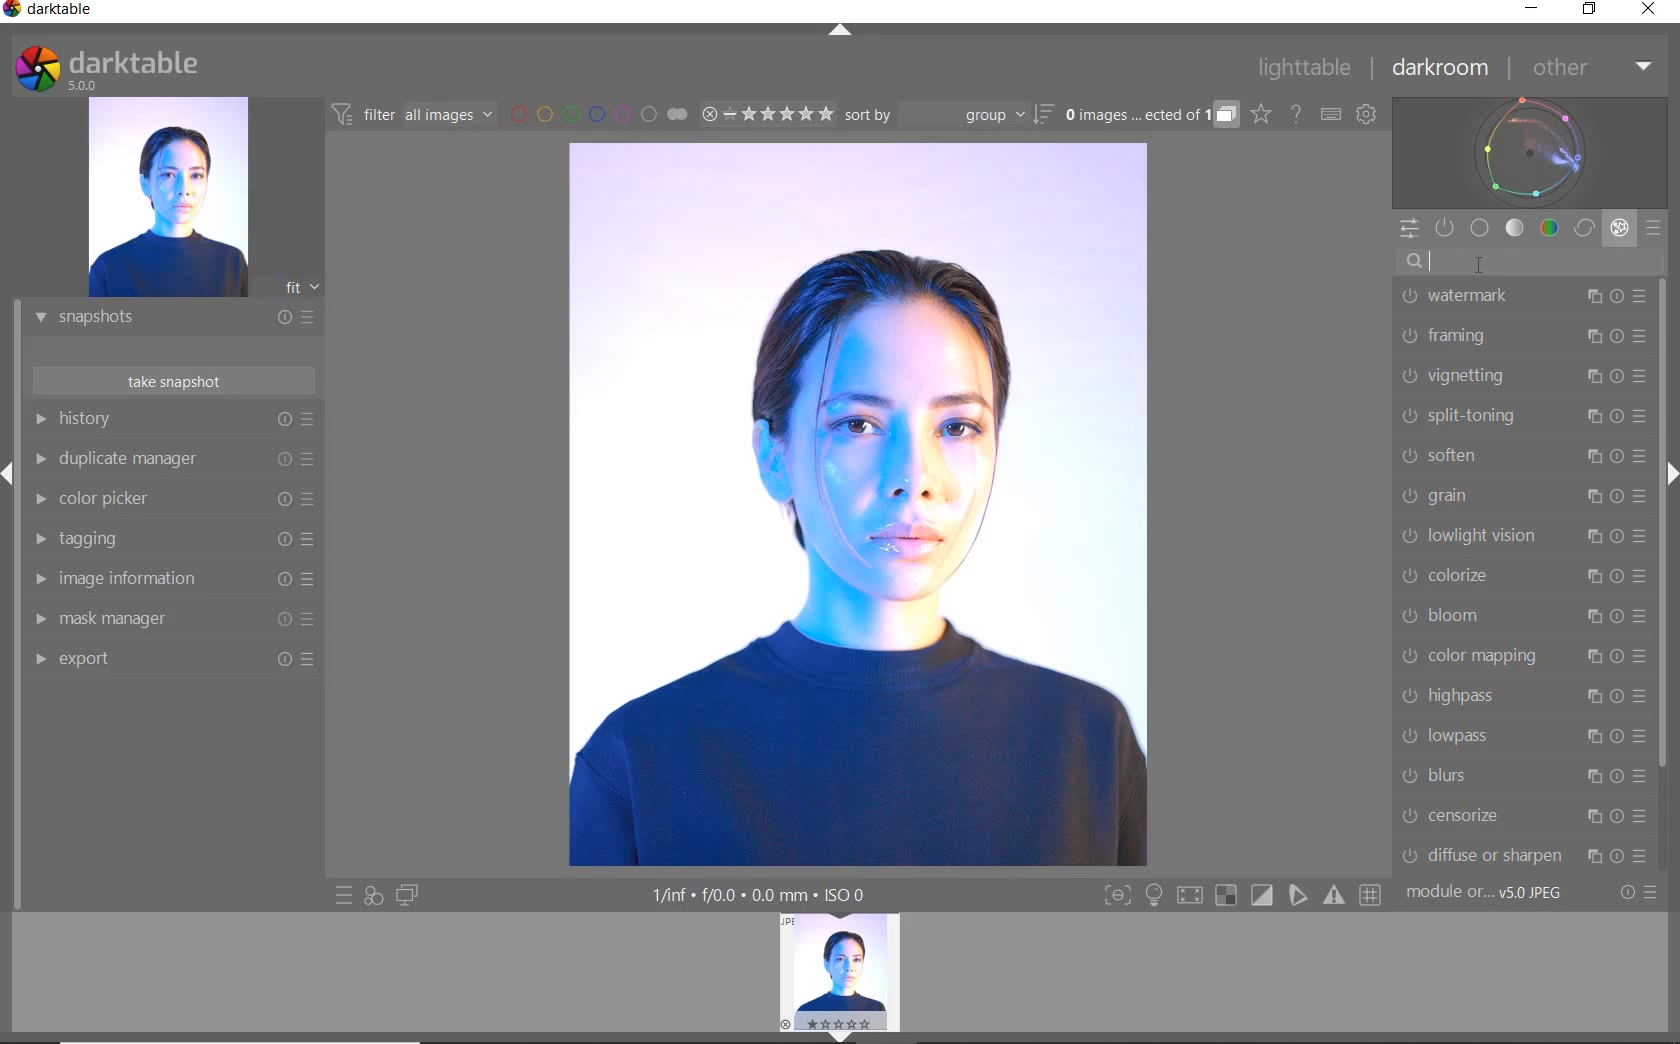 This screenshot has width=1680, height=1044. I want to click on HISTORY, so click(175, 423).